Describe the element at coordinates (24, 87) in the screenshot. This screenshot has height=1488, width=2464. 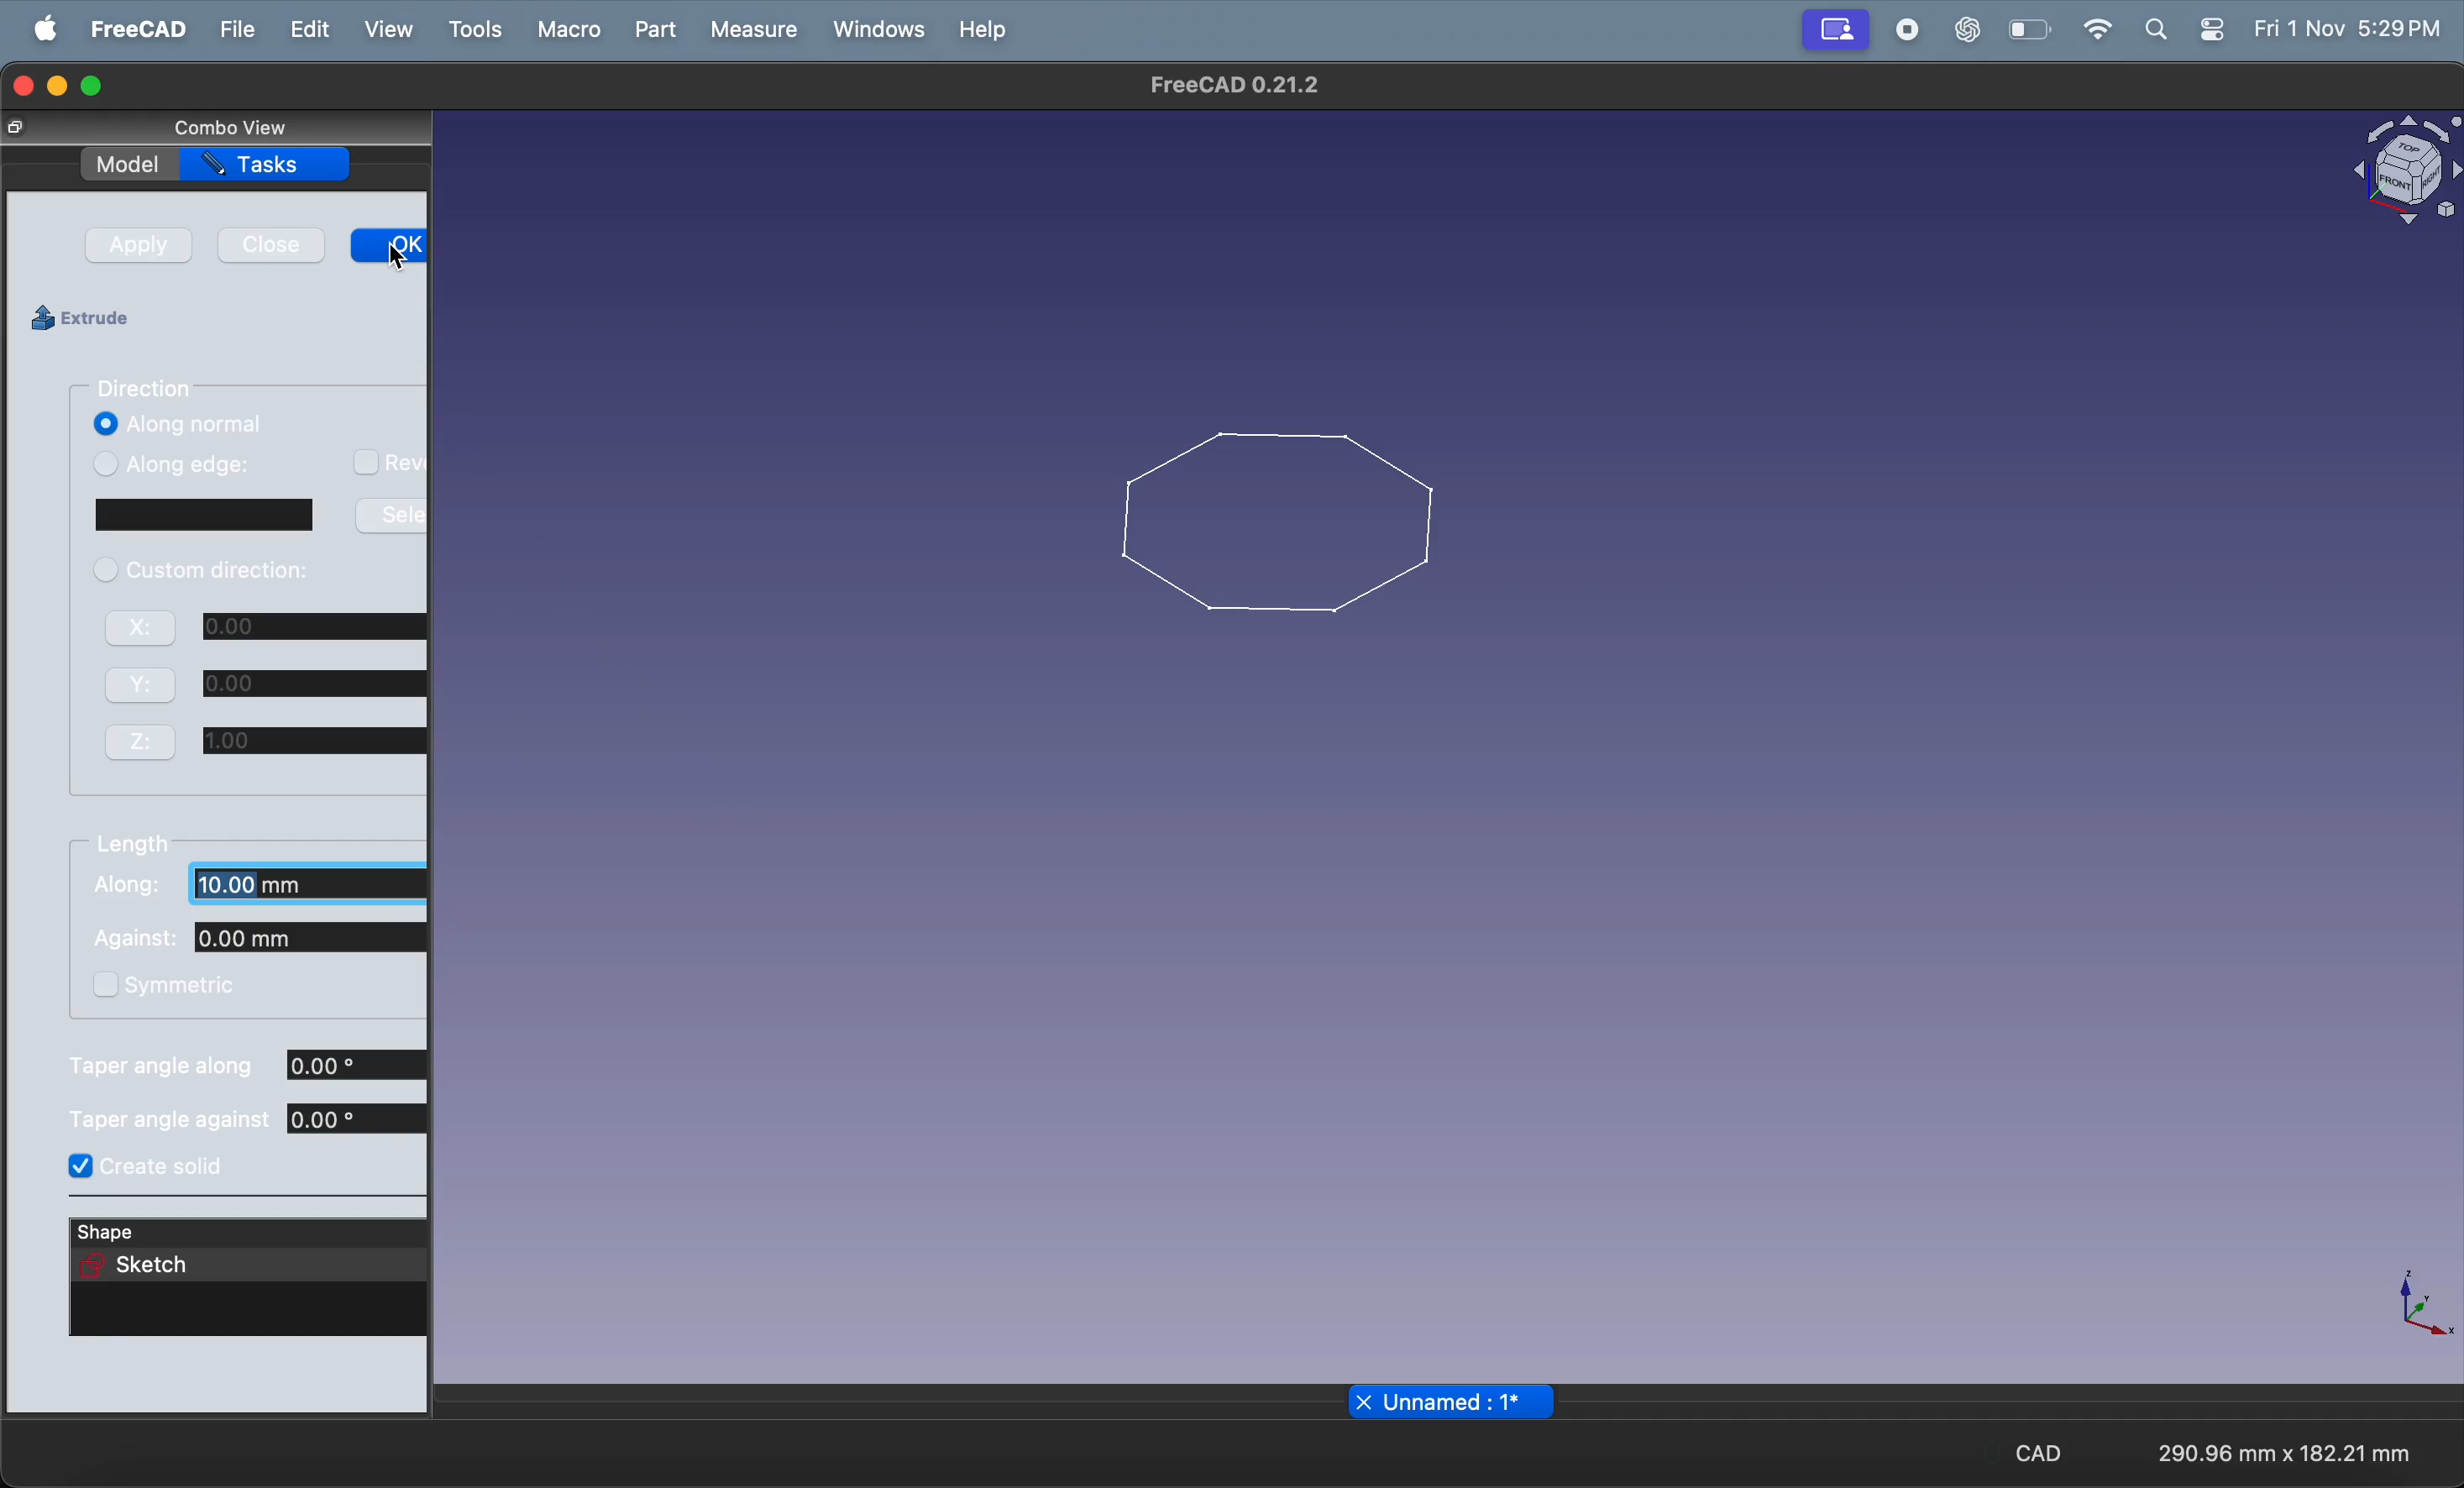
I see `closing window` at that location.